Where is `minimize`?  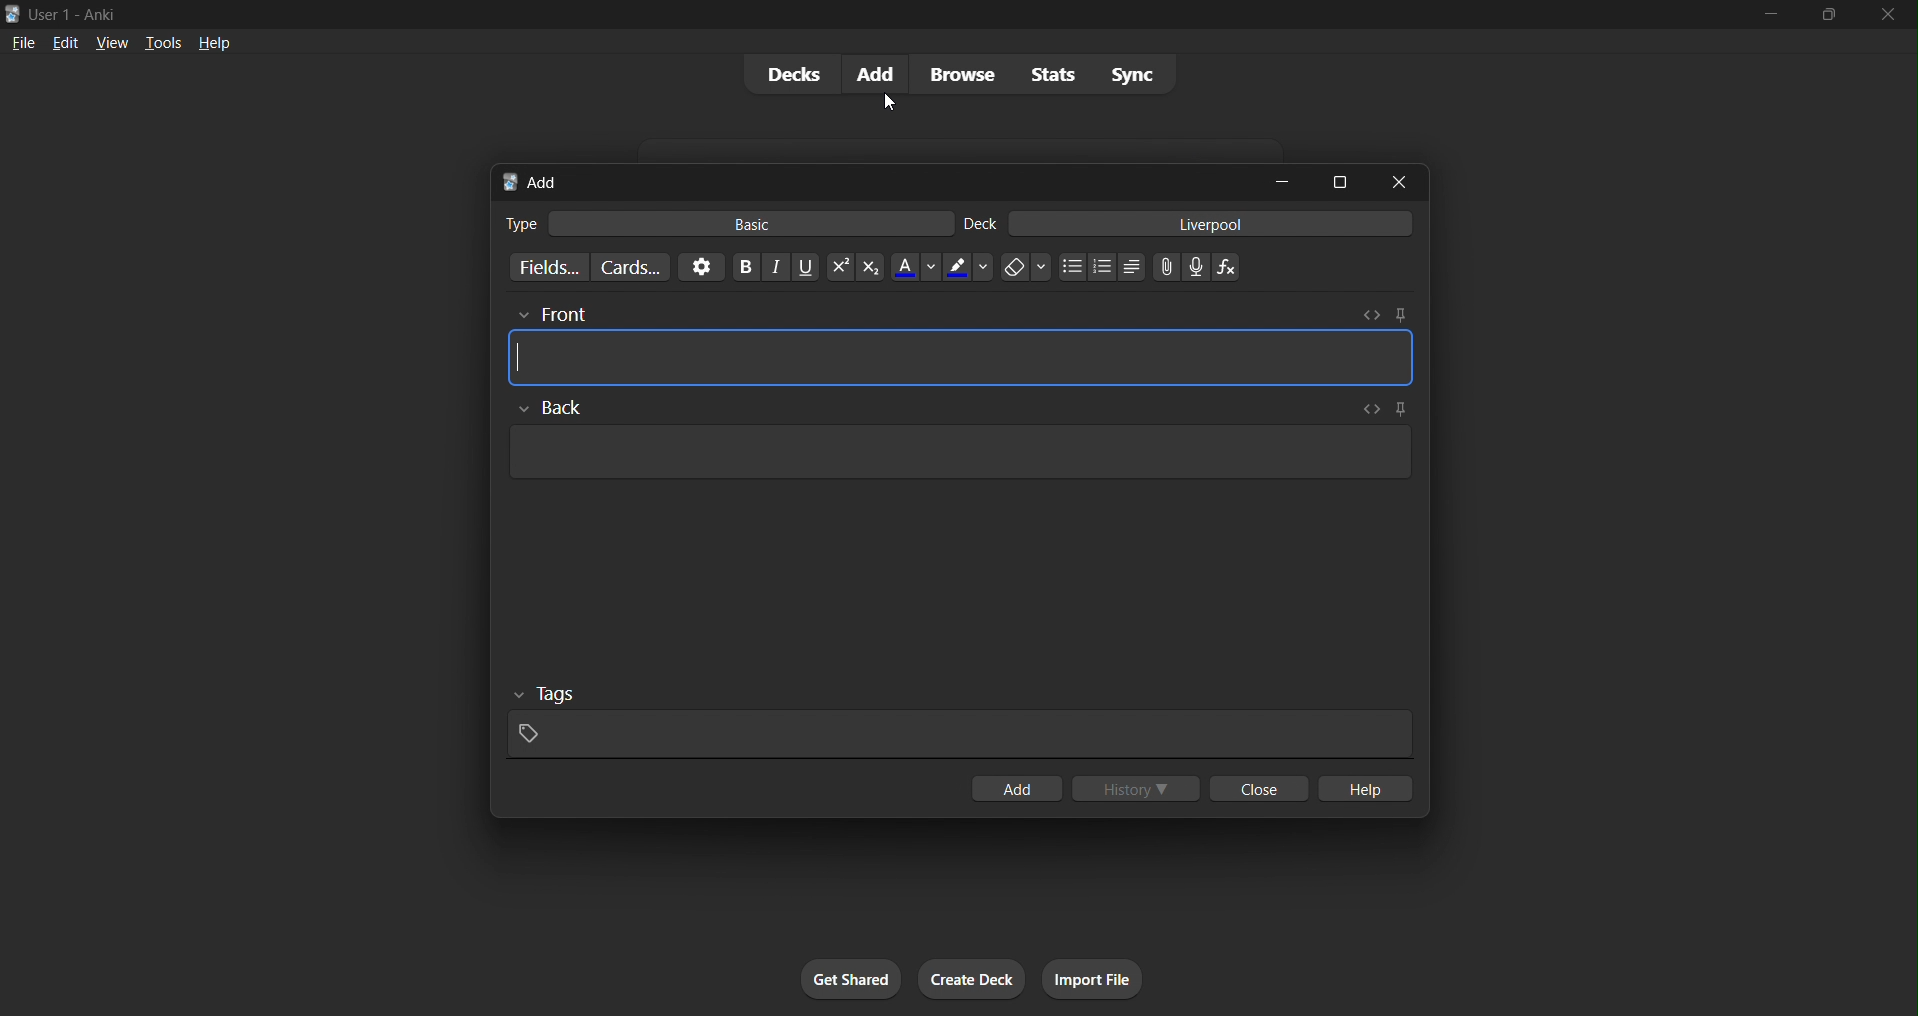 minimize is located at coordinates (1274, 180).